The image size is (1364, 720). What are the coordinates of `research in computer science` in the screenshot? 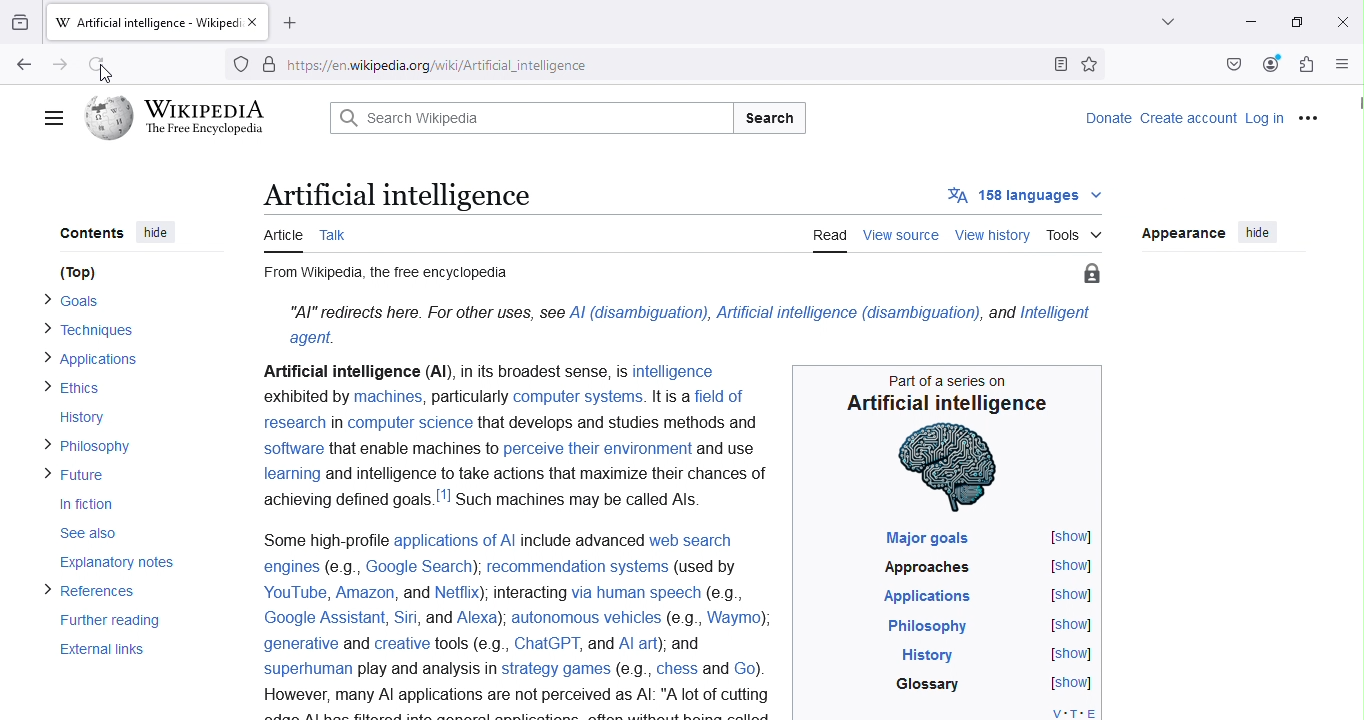 It's located at (366, 423).